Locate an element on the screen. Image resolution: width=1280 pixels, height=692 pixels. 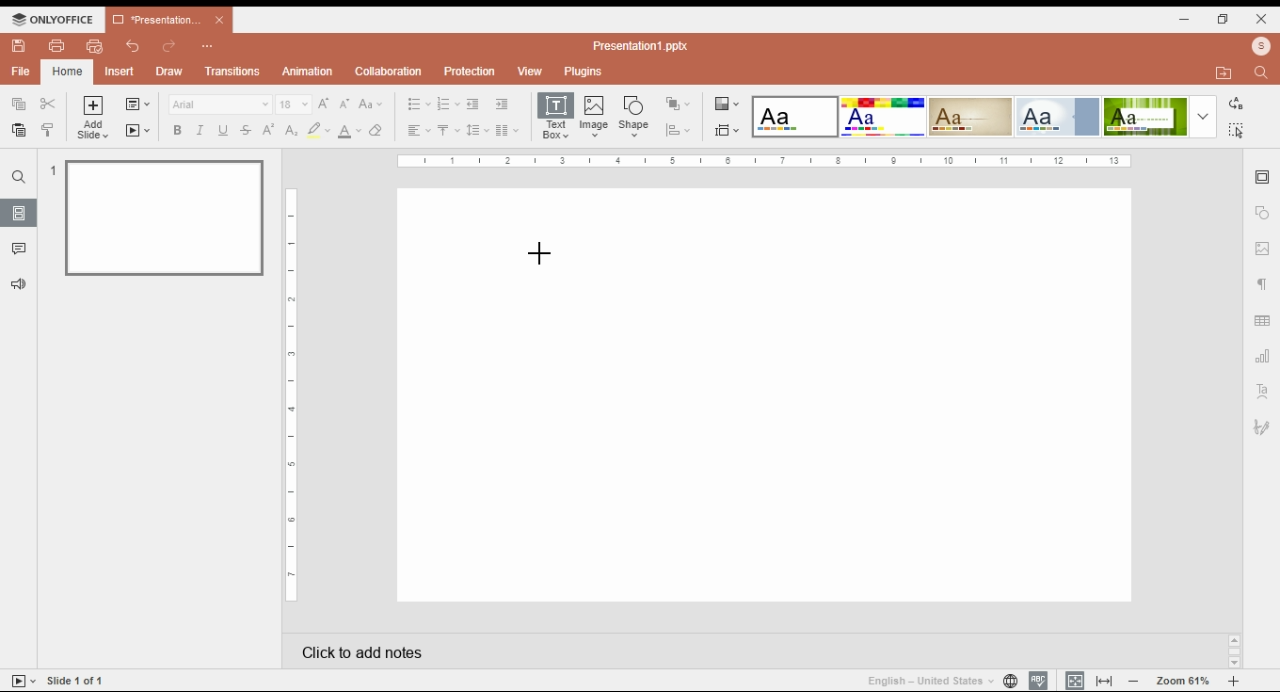
italics is located at coordinates (200, 130).